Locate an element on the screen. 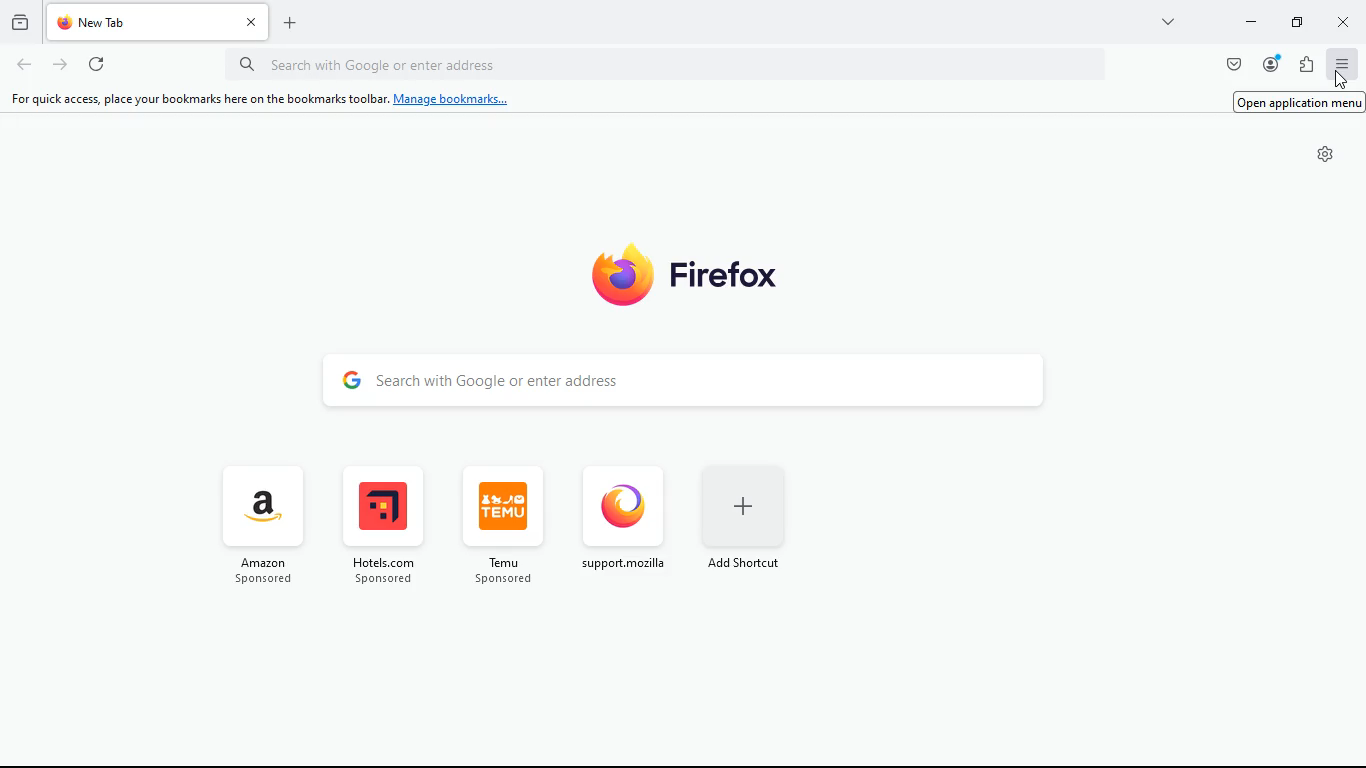  menu is located at coordinates (1344, 64).